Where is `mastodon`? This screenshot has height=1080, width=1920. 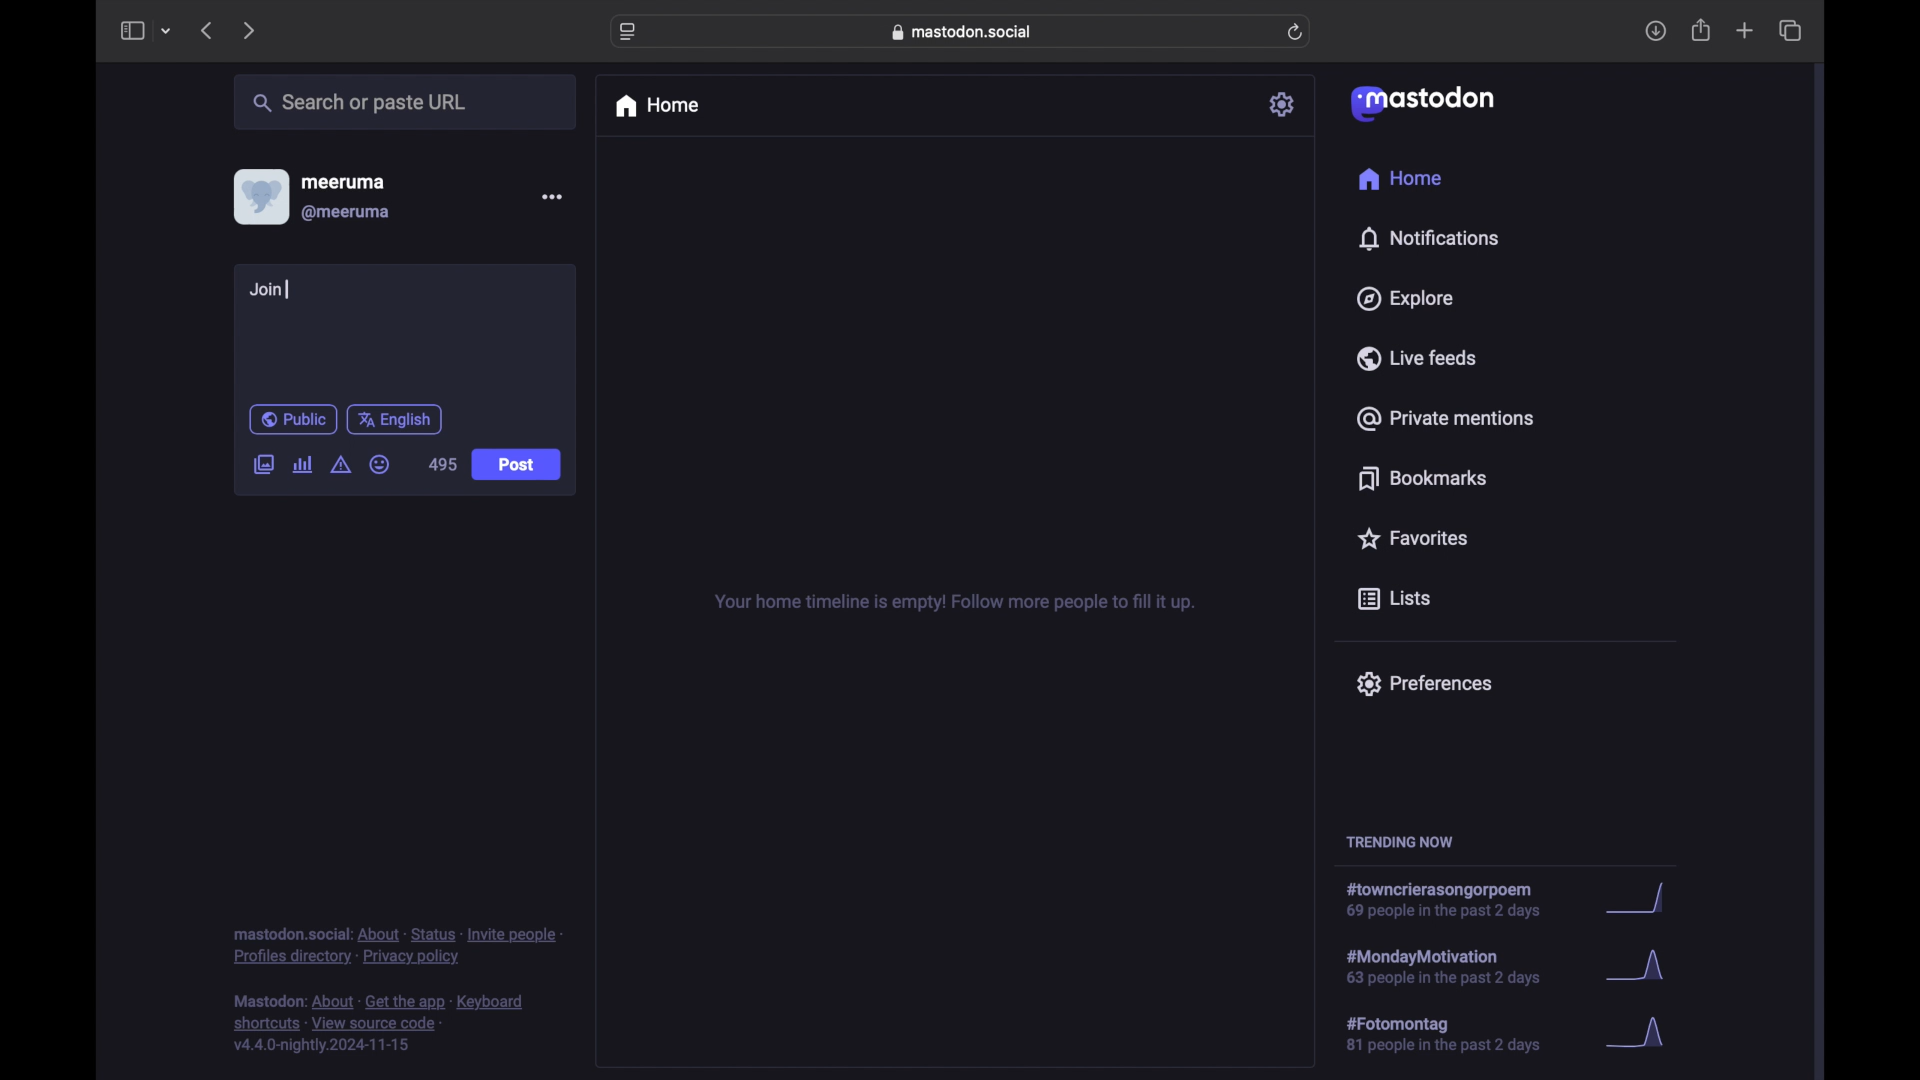
mastodon is located at coordinates (1420, 102).